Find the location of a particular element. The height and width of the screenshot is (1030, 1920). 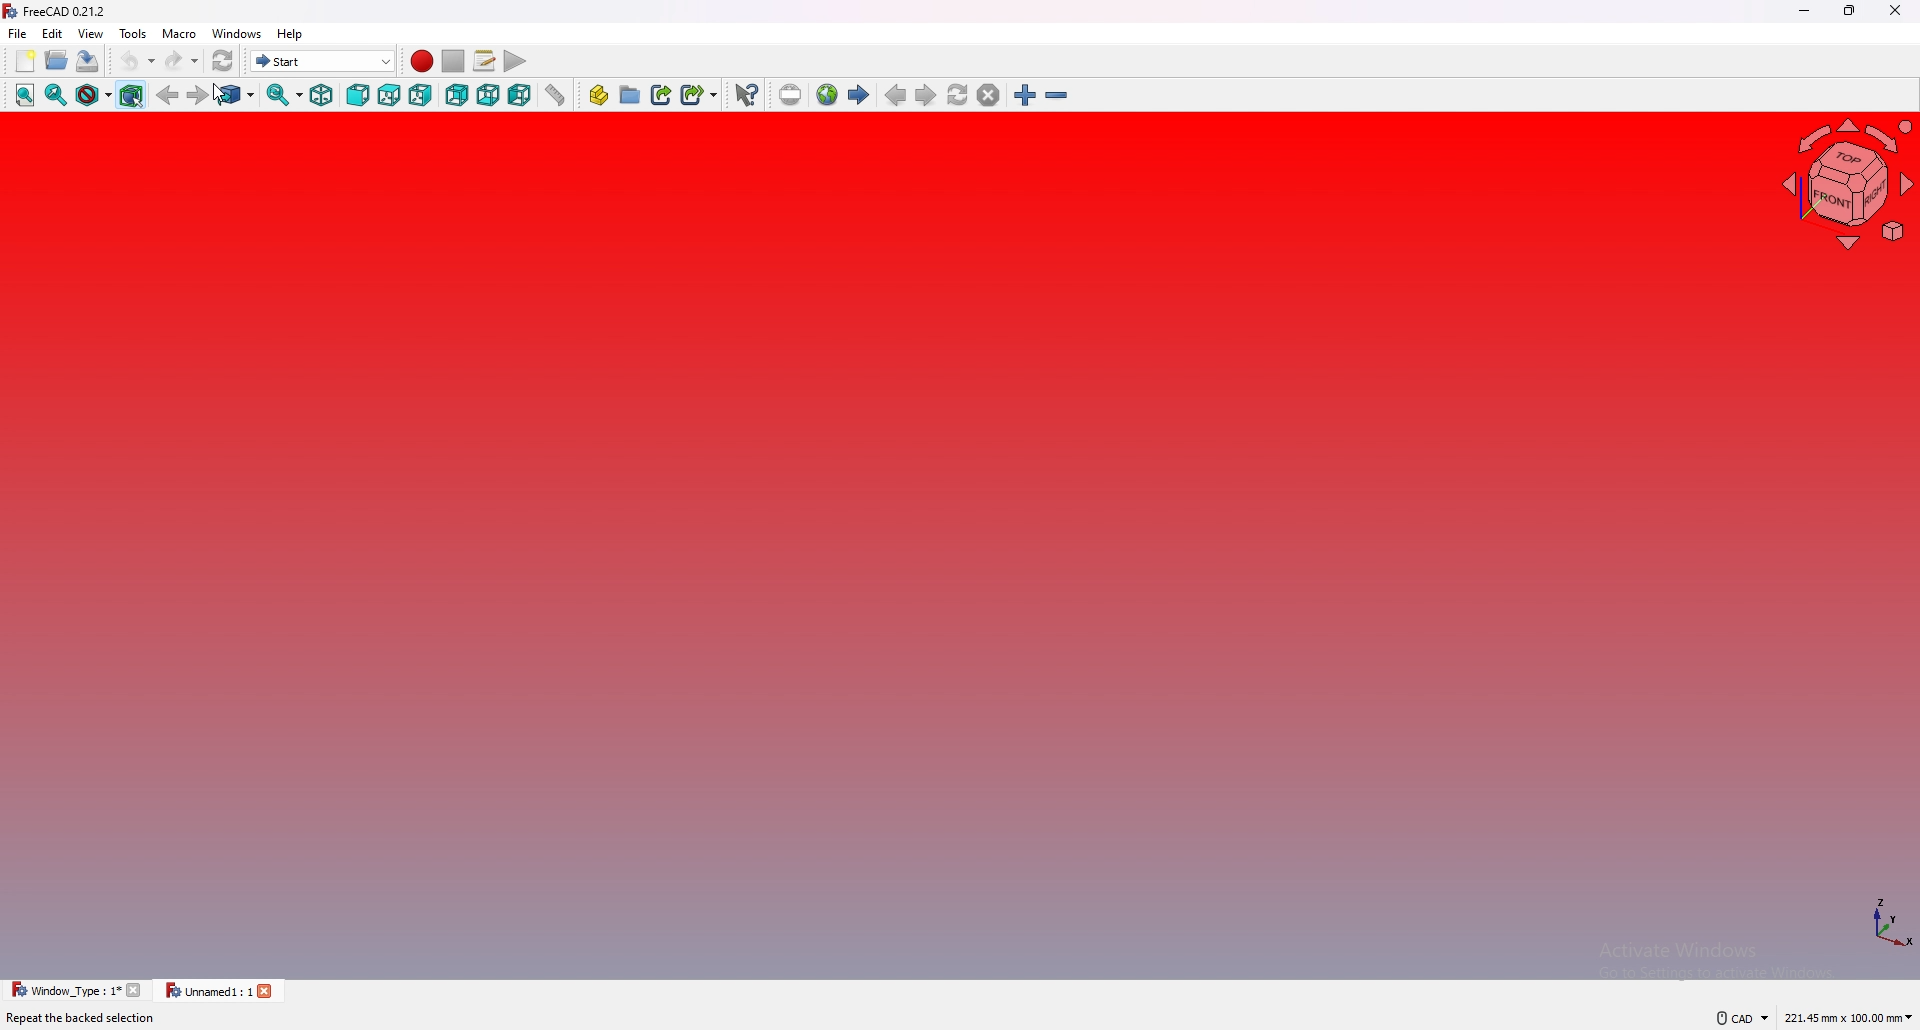

bounding box is located at coordinates (134, 95).